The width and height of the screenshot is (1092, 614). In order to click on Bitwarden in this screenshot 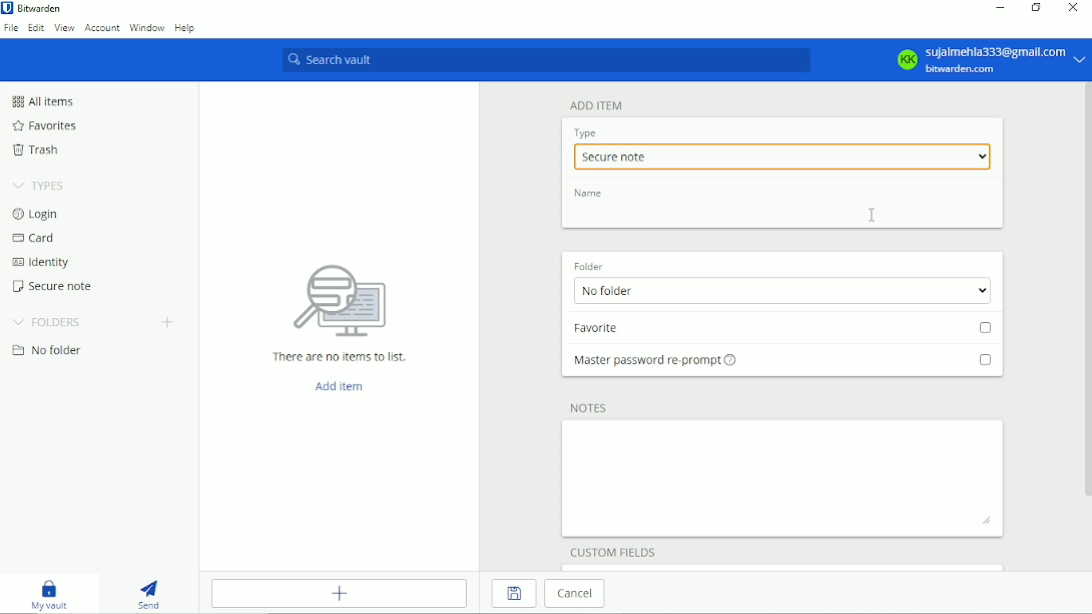, I will do `click(35, 8)`.